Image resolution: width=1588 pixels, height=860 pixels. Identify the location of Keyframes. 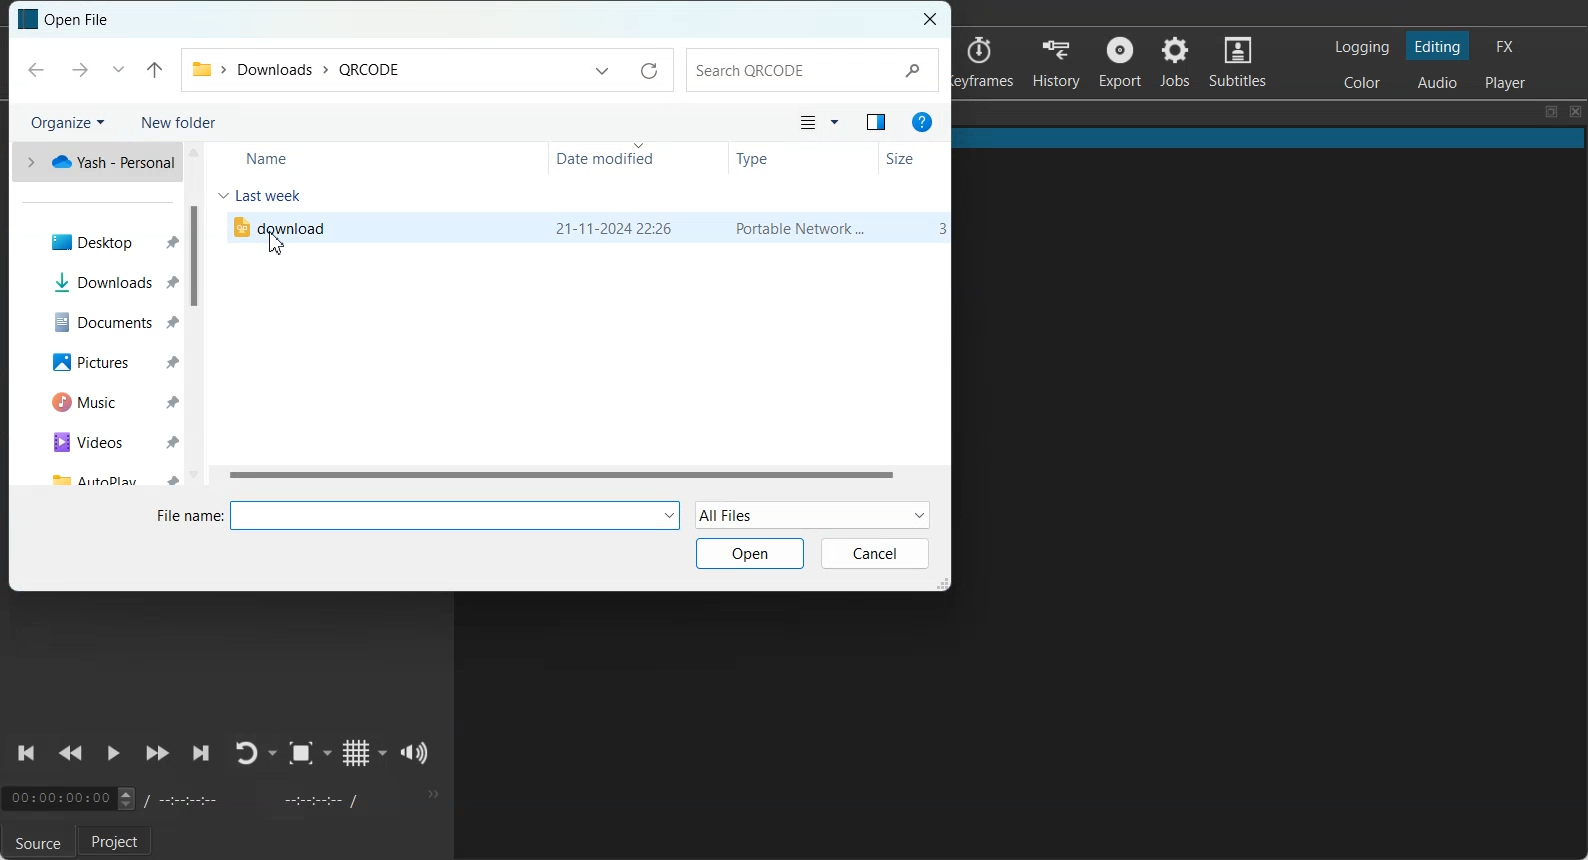
(987, 62).